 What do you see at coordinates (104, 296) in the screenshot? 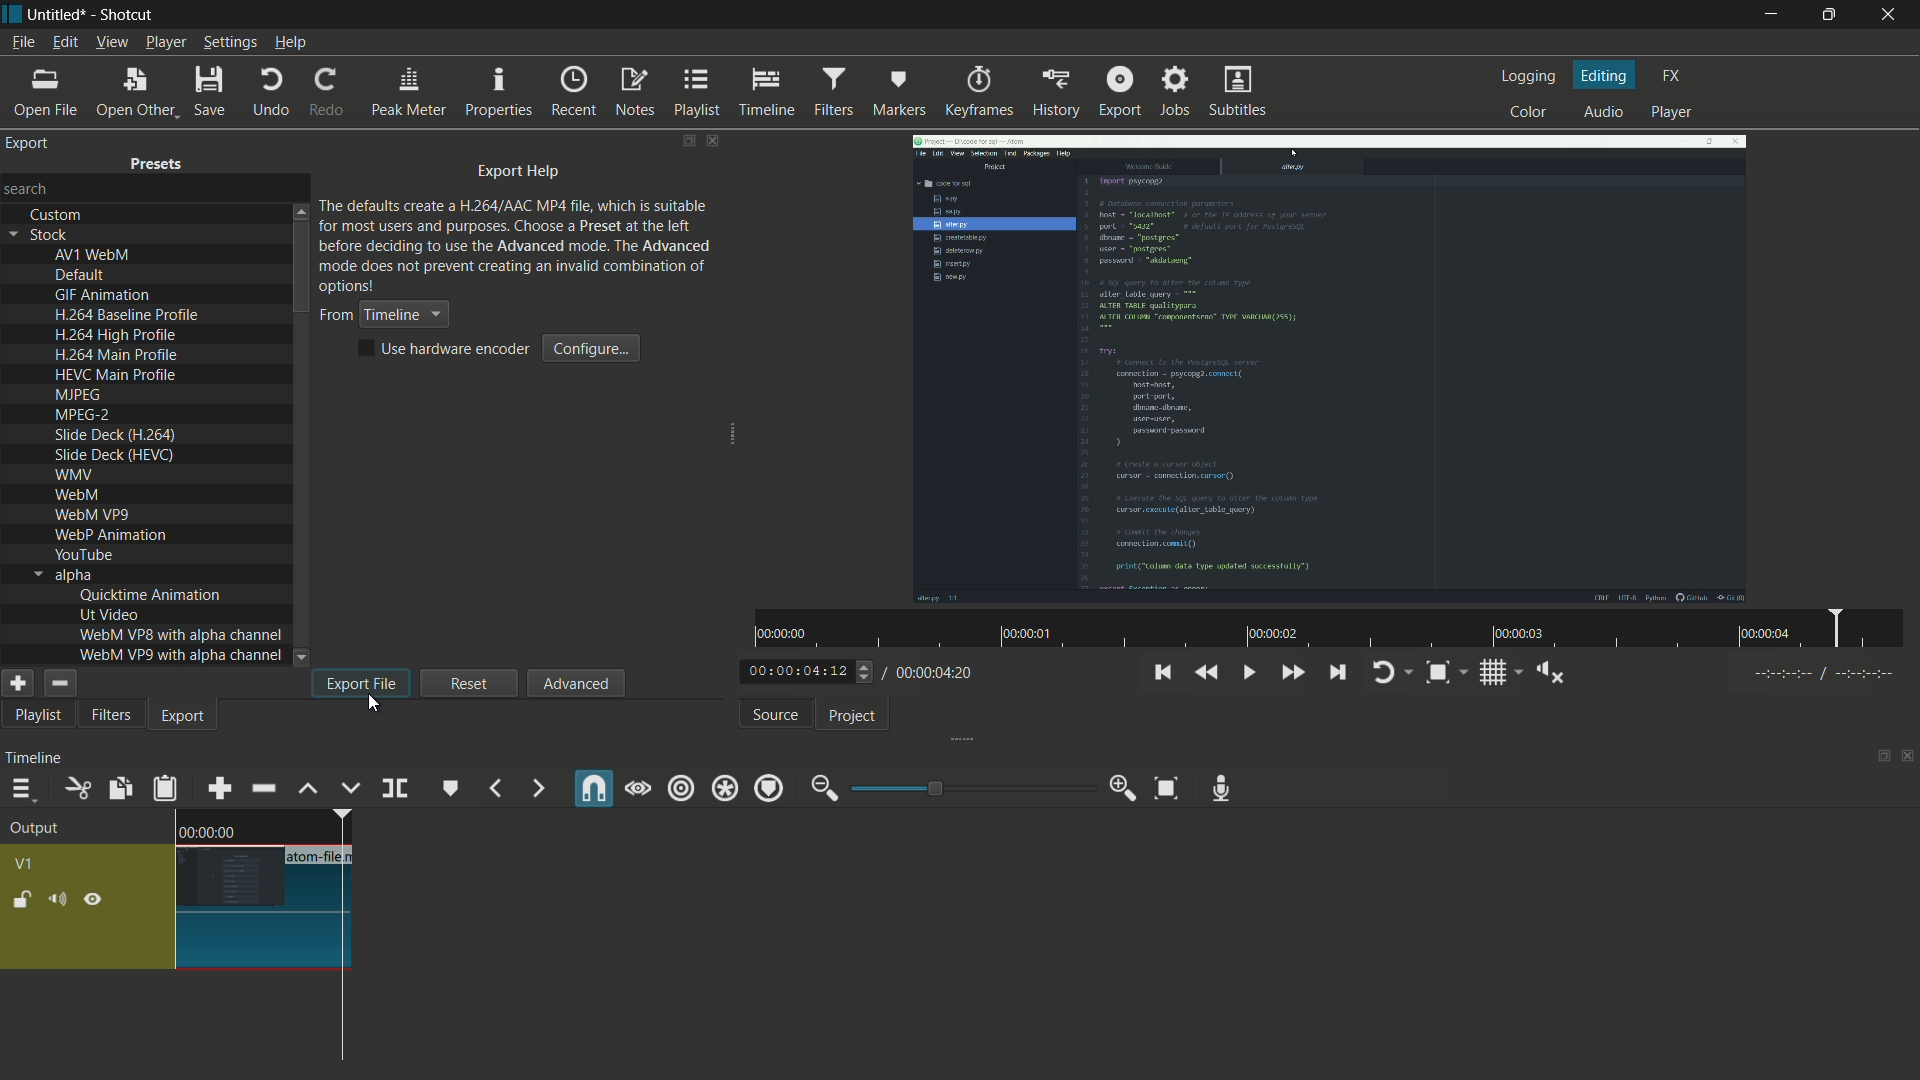
I see `gif animation` at bounding box center [104, 296].